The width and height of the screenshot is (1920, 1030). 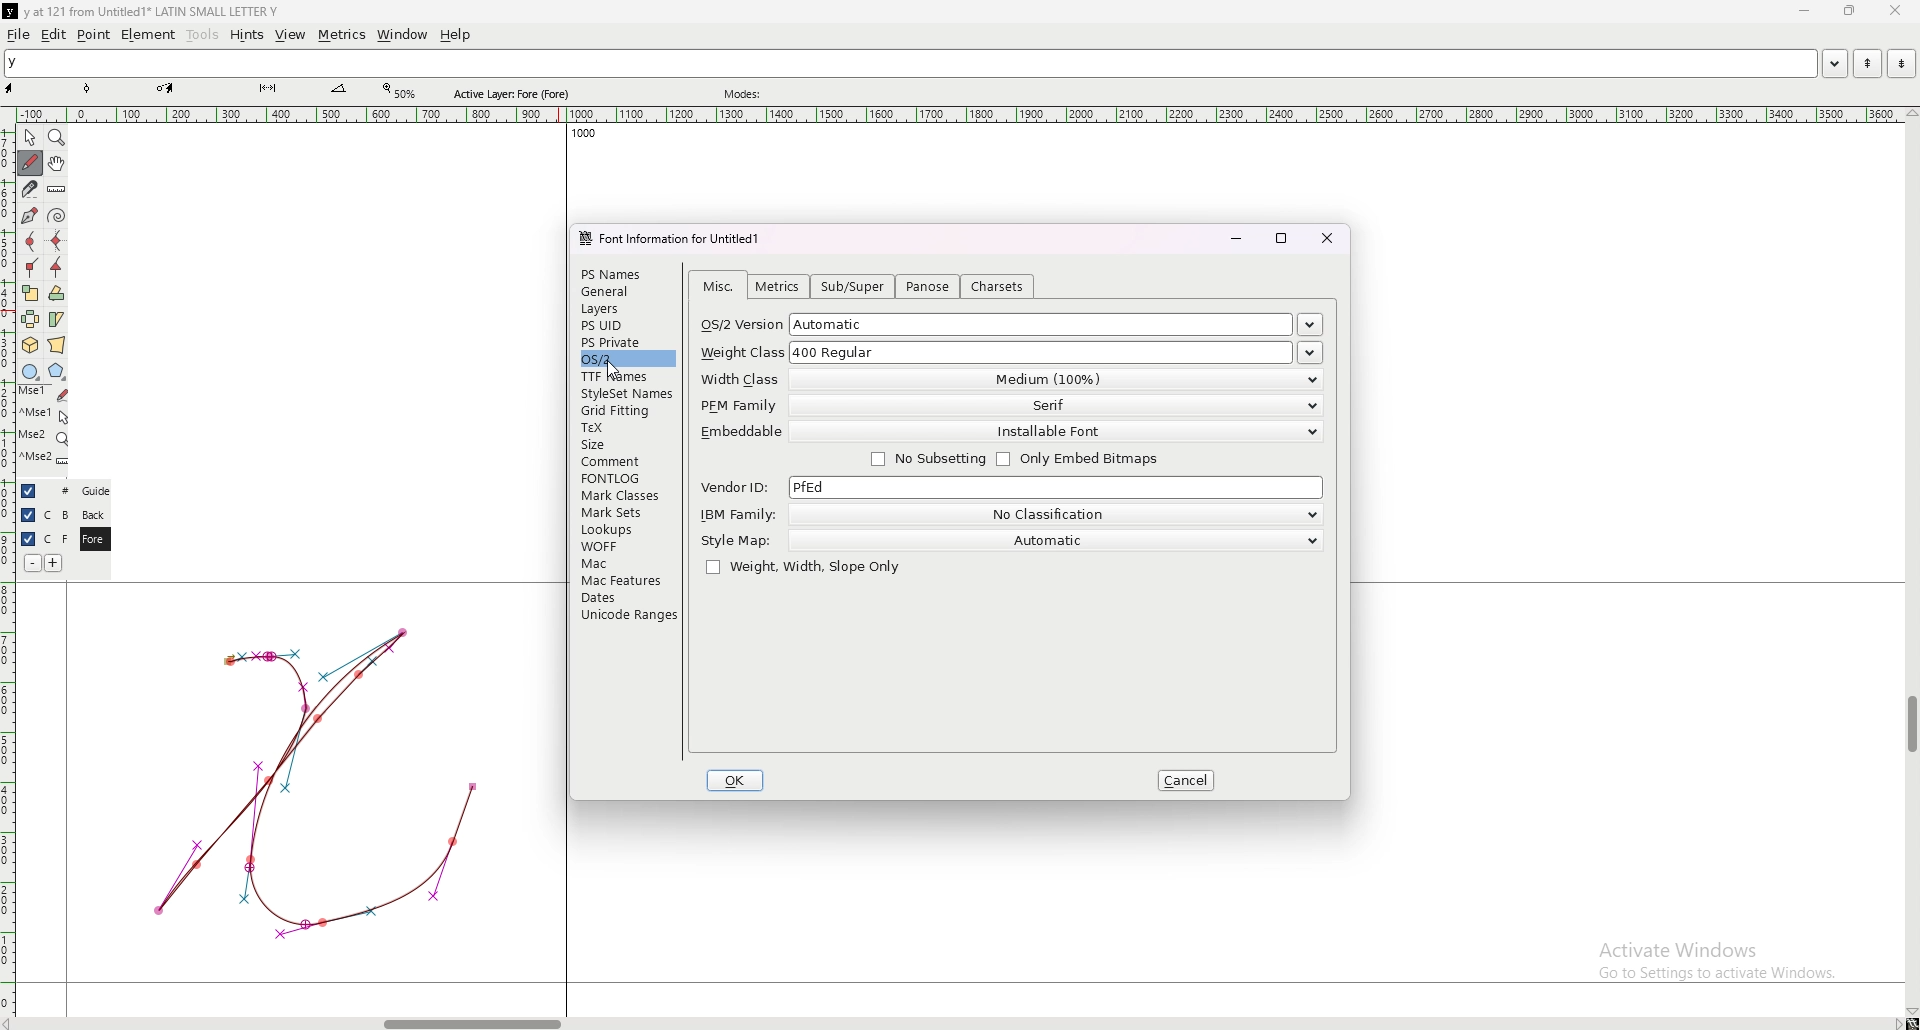 I want to click on ps private, so click(x=628, y=342).